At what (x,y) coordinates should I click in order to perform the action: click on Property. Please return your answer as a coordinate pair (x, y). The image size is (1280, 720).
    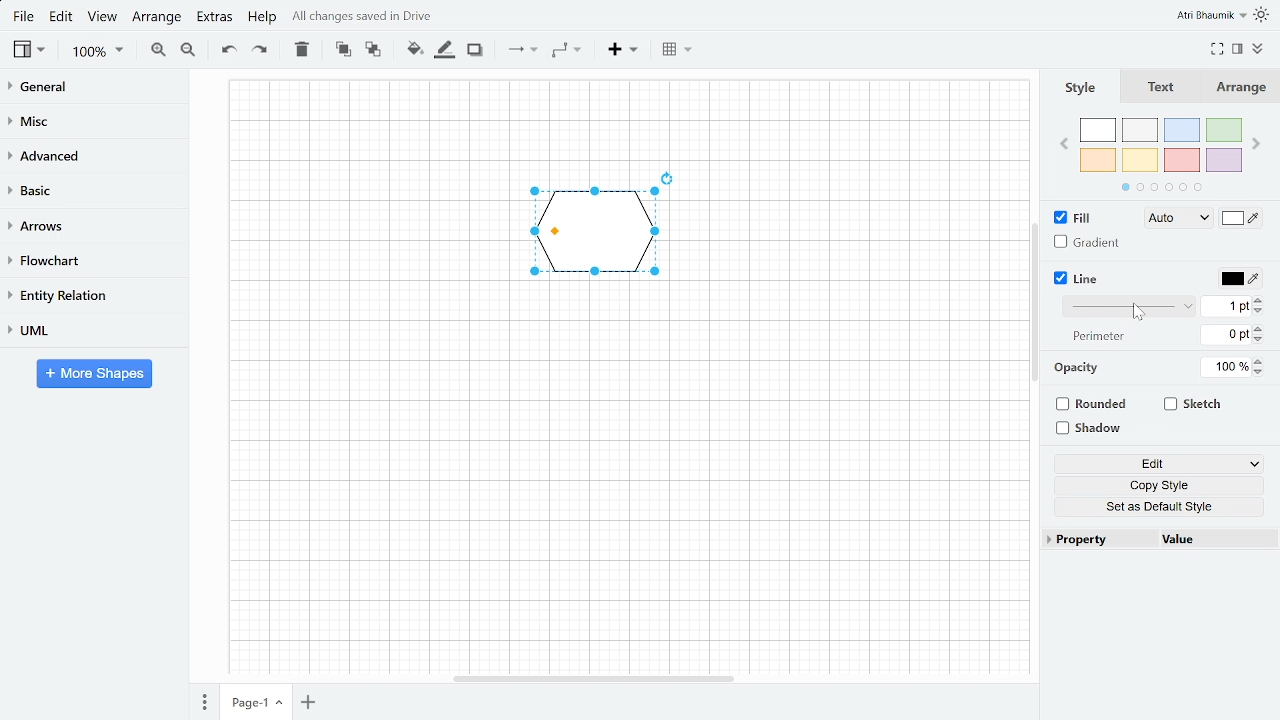
    Looking at the image, I should click on (1101, 538).